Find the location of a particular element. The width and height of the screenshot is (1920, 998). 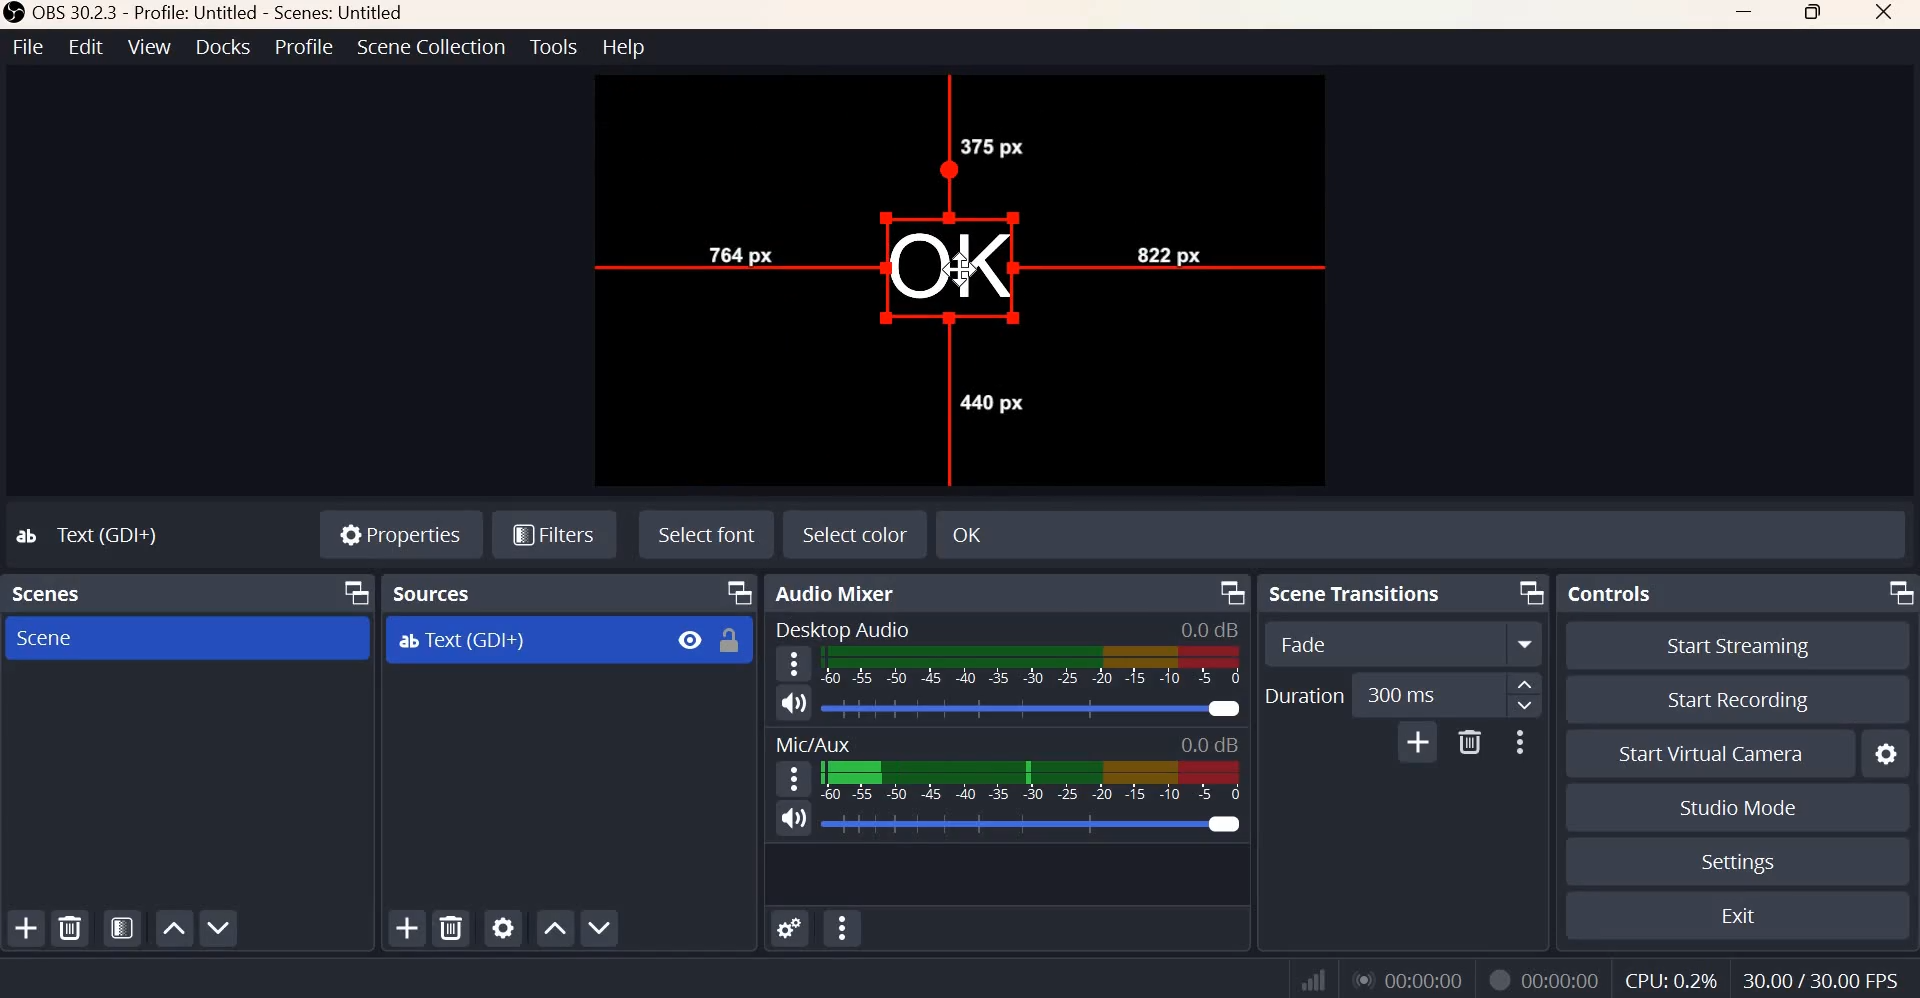

Volume Meter is located at coordinates (1033, 666).